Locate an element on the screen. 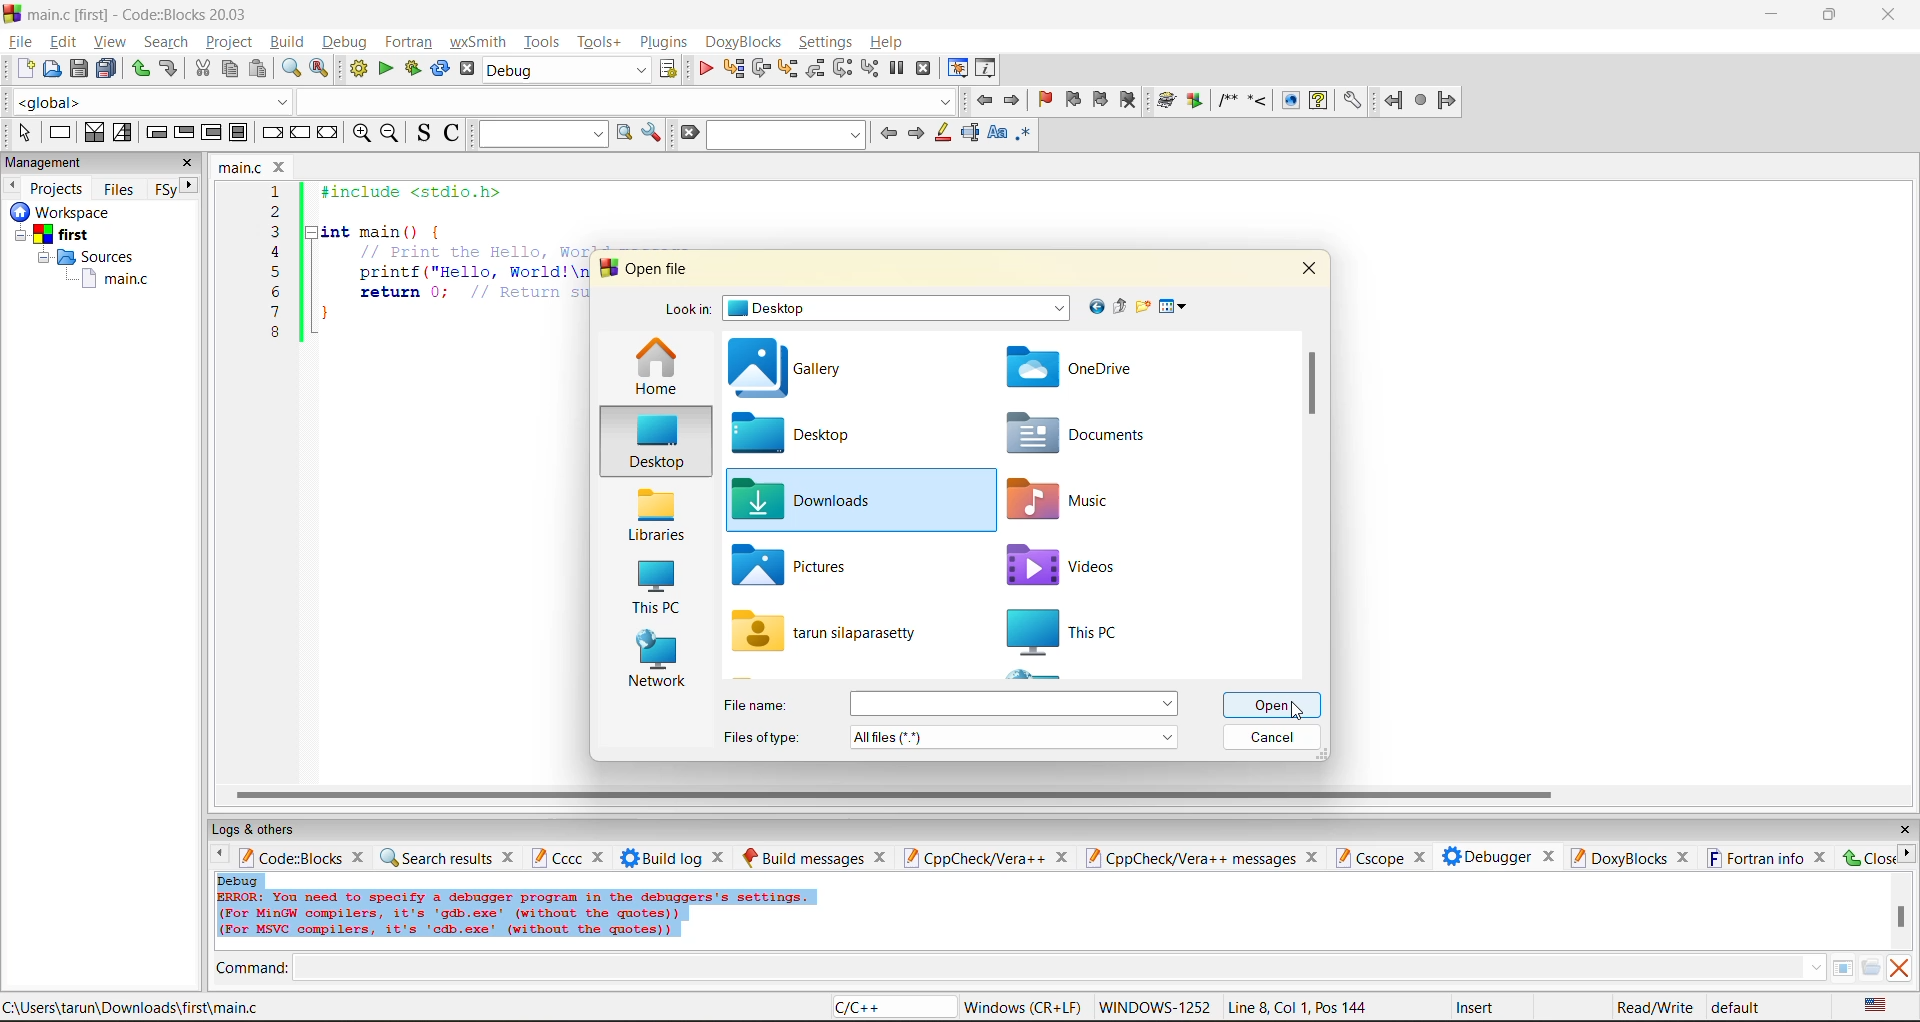 The width and height of the screenshot is (1920, 1022). horizontal scroll bar is located at coordinates (893, 795).